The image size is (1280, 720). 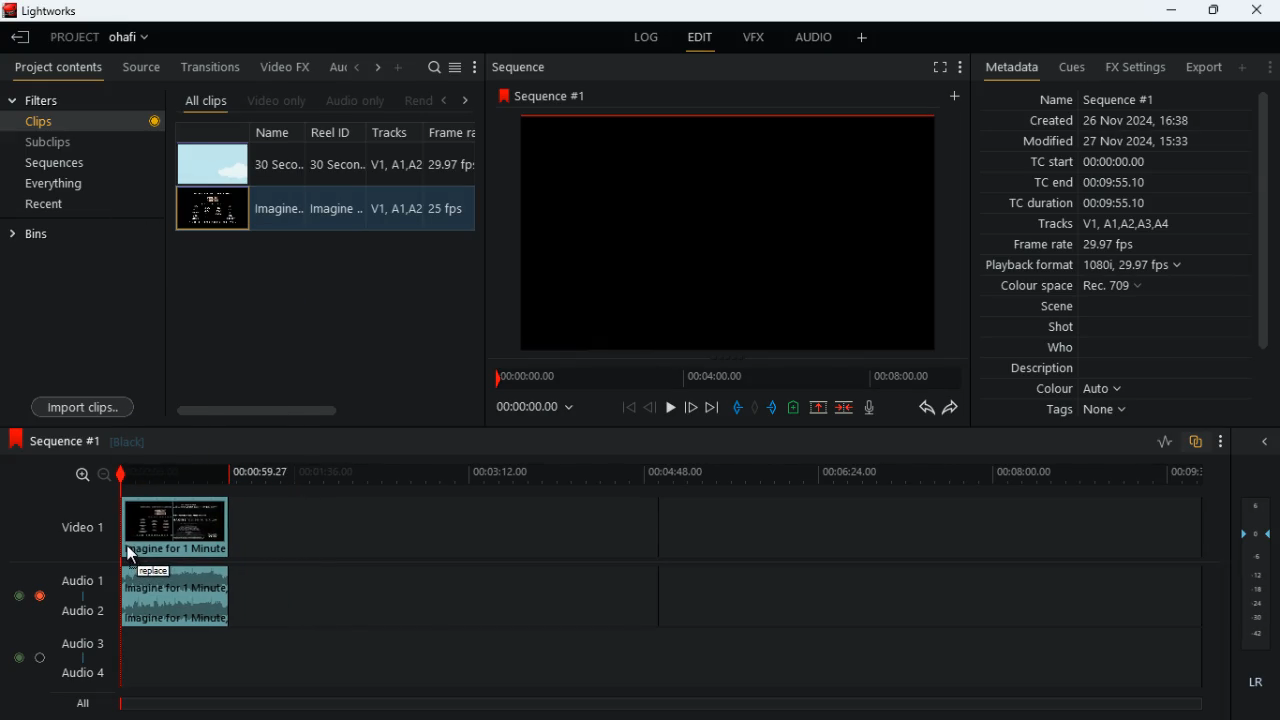 I want to click on colour space, so click(x=1078, y=285).